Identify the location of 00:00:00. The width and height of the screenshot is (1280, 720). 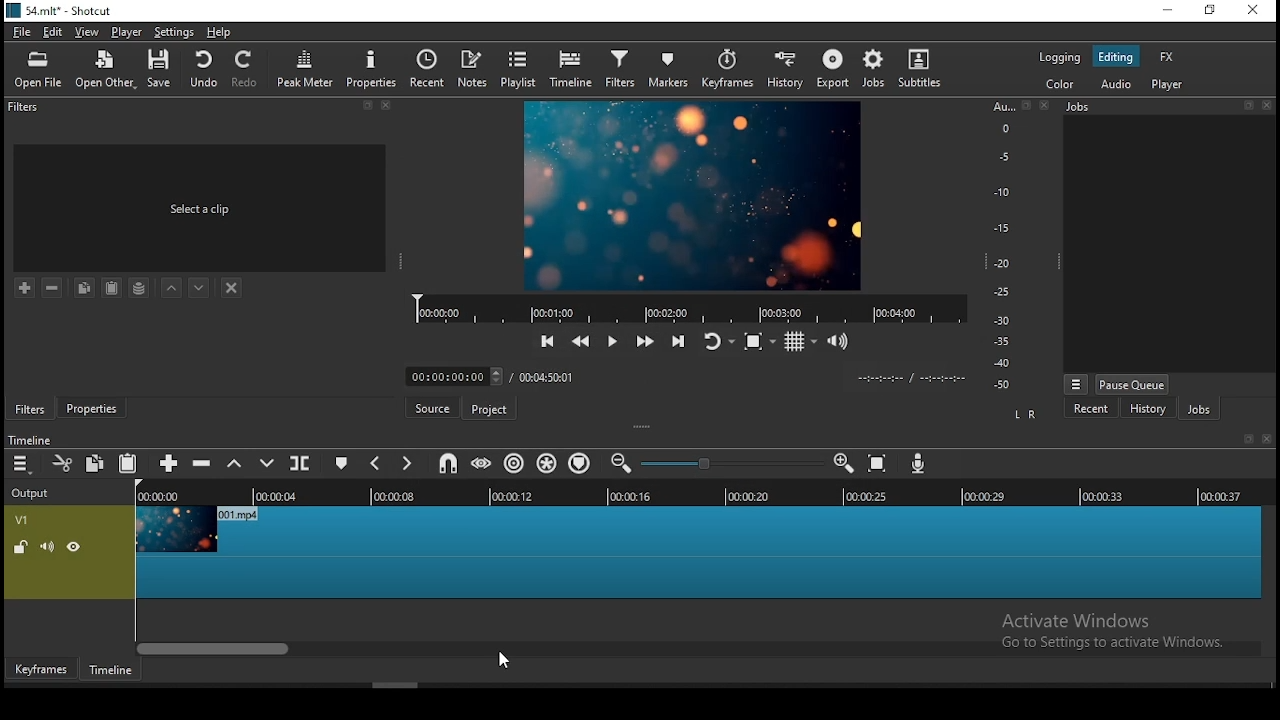
(453, 375).